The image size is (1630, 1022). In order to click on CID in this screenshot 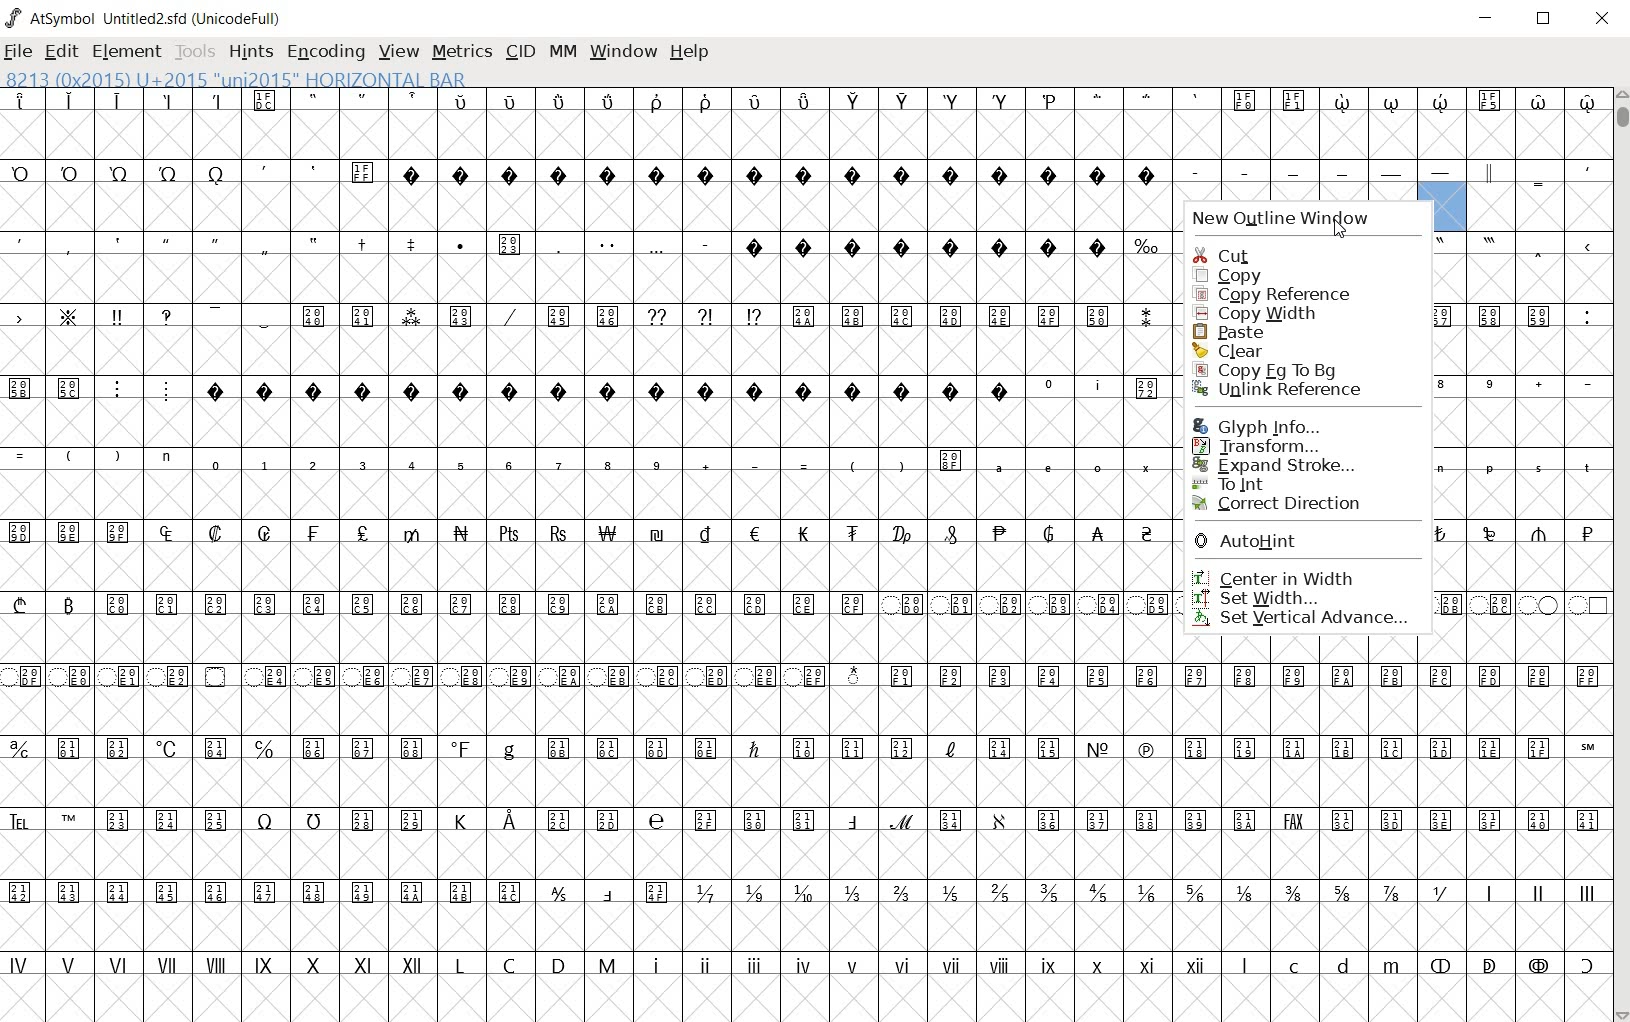, I will do `click(520, 51)`.